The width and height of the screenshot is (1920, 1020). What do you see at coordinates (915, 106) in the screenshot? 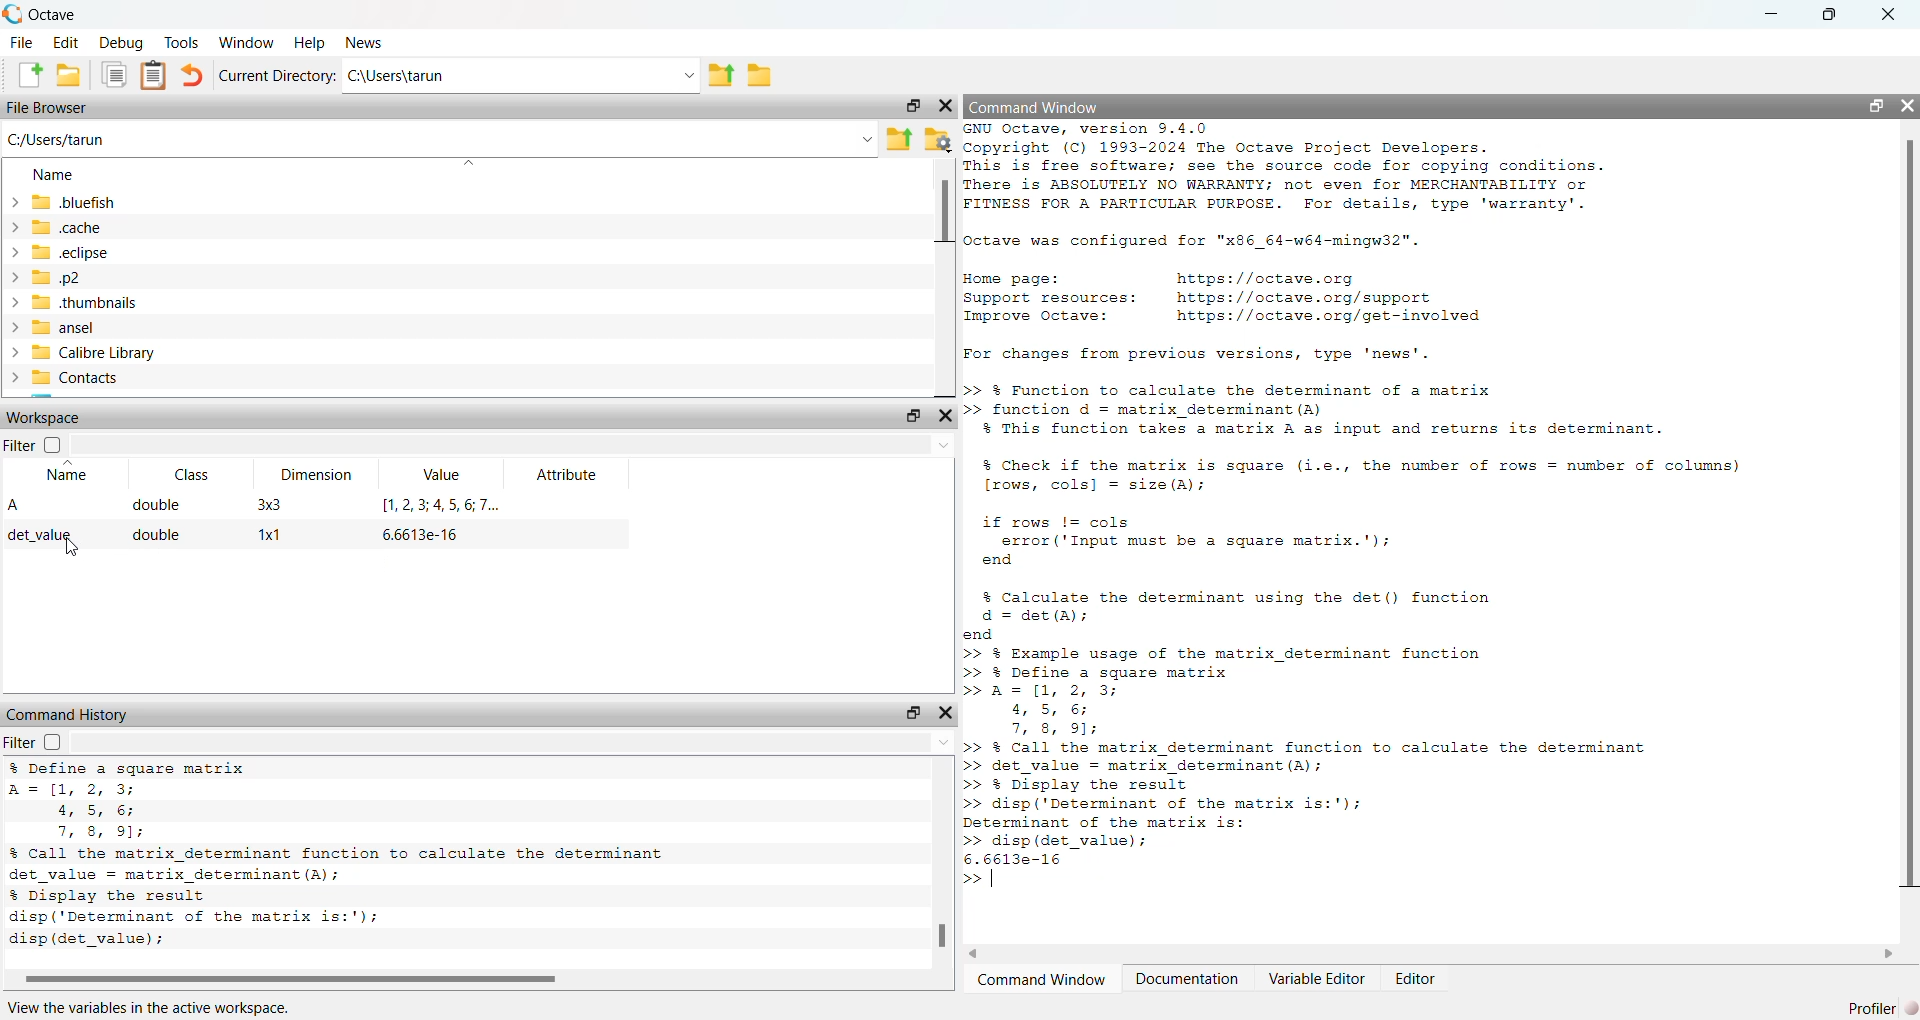
I see `maximize` at bounding box center [915, 106].